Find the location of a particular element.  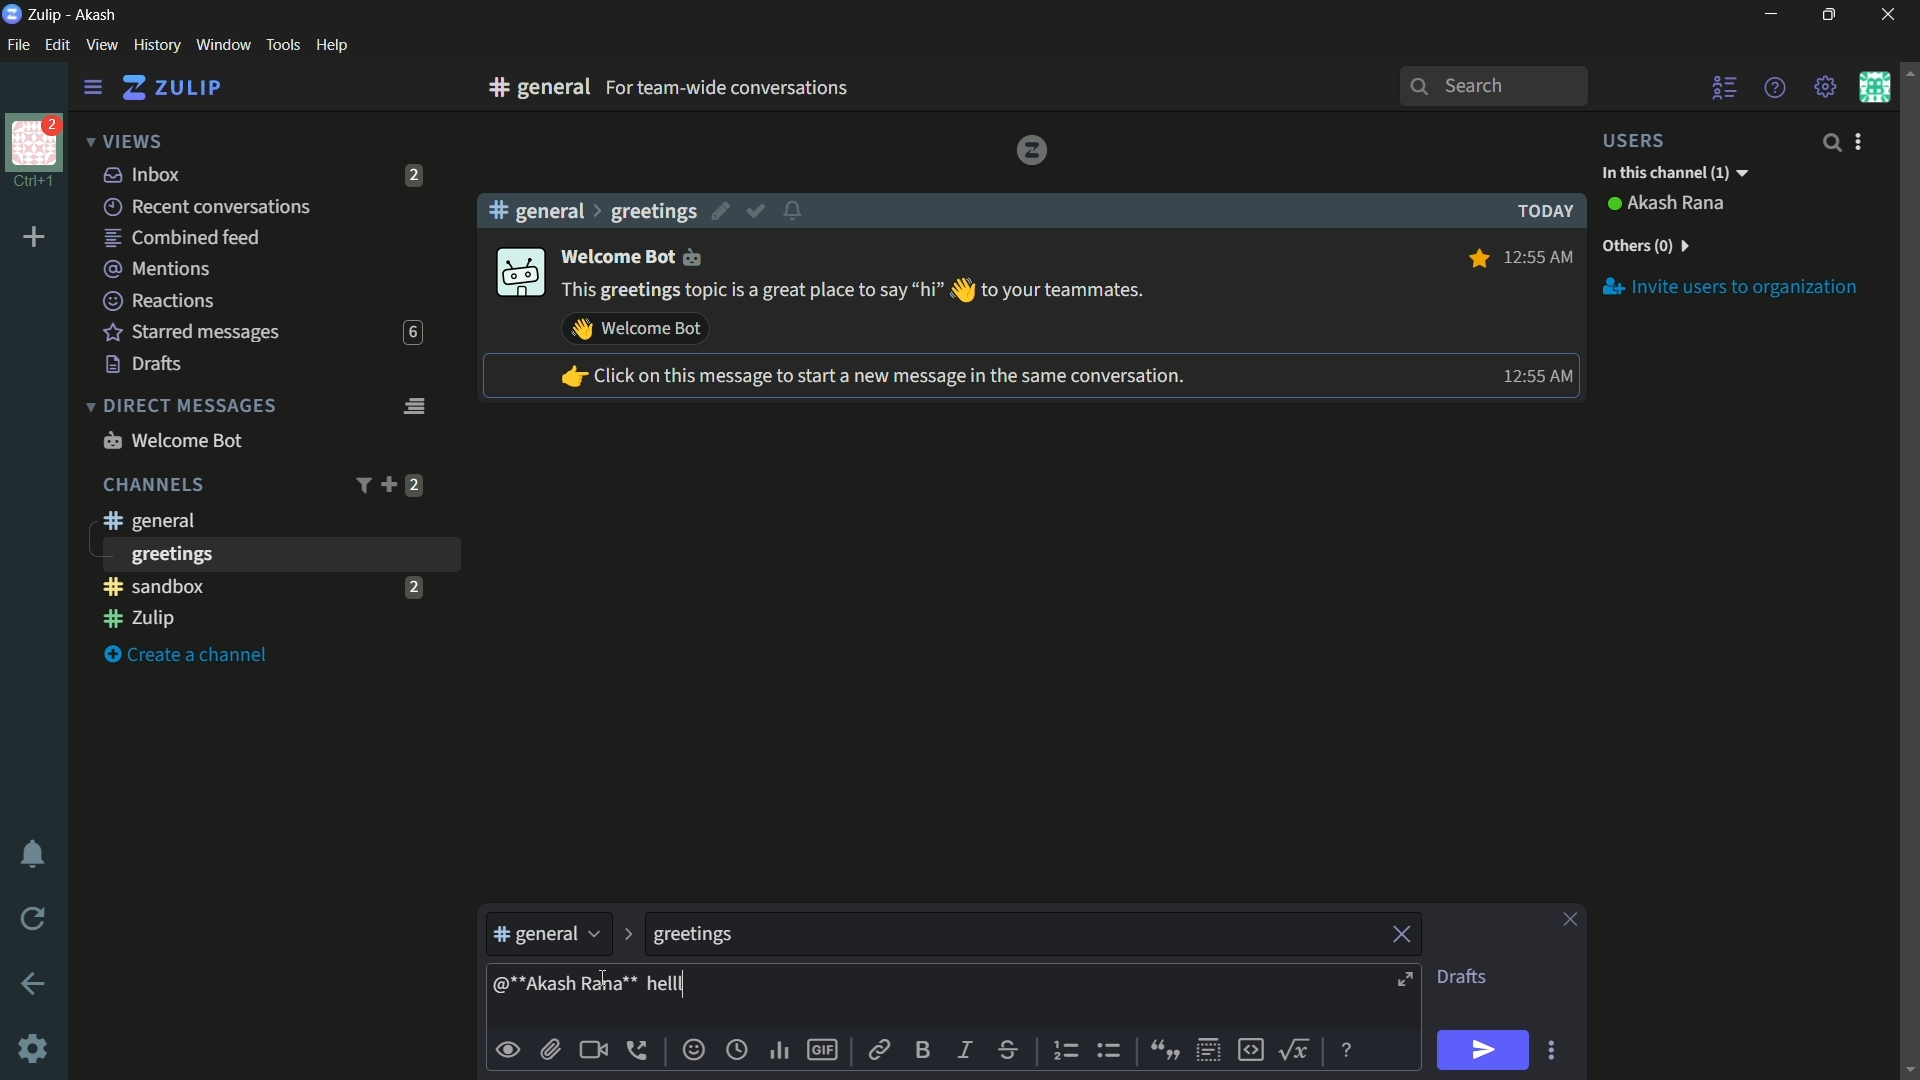

helll is located at coordinates (664, 984).